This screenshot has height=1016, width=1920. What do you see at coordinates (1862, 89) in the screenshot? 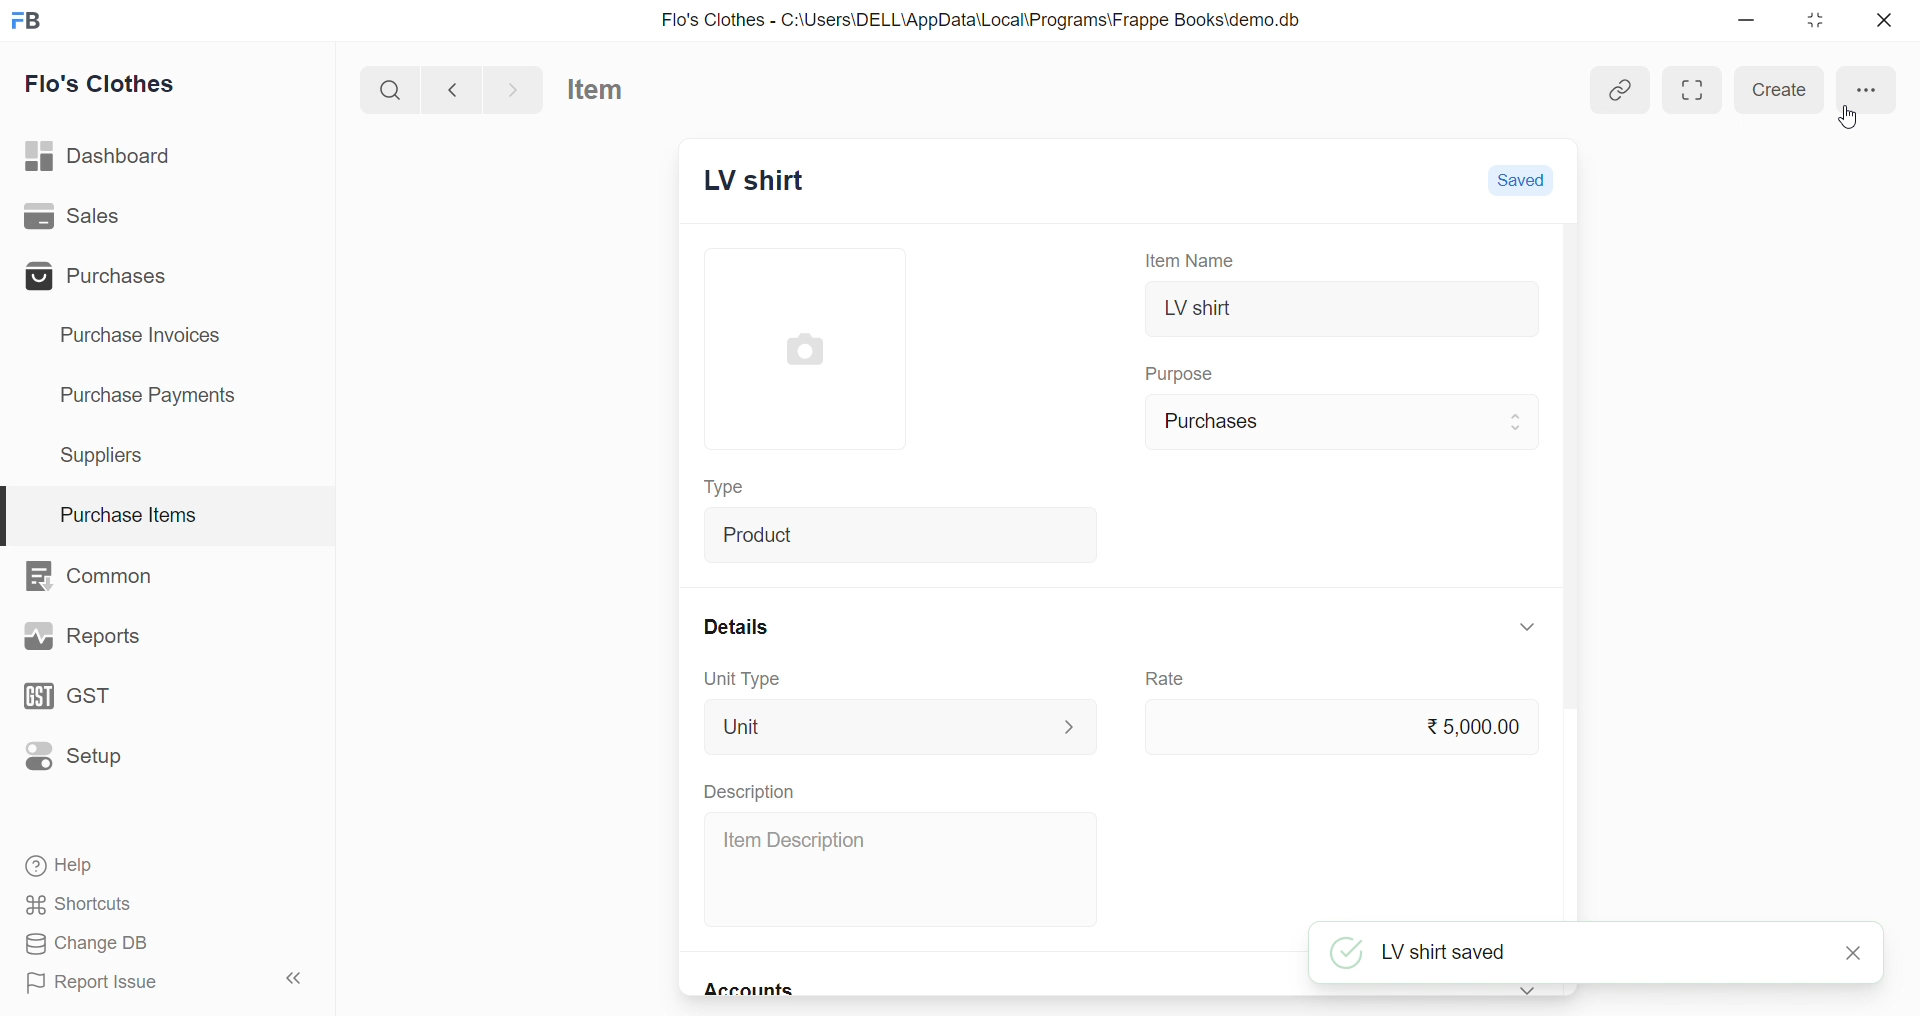
I see `more options` at bounding box center [1862, 89].